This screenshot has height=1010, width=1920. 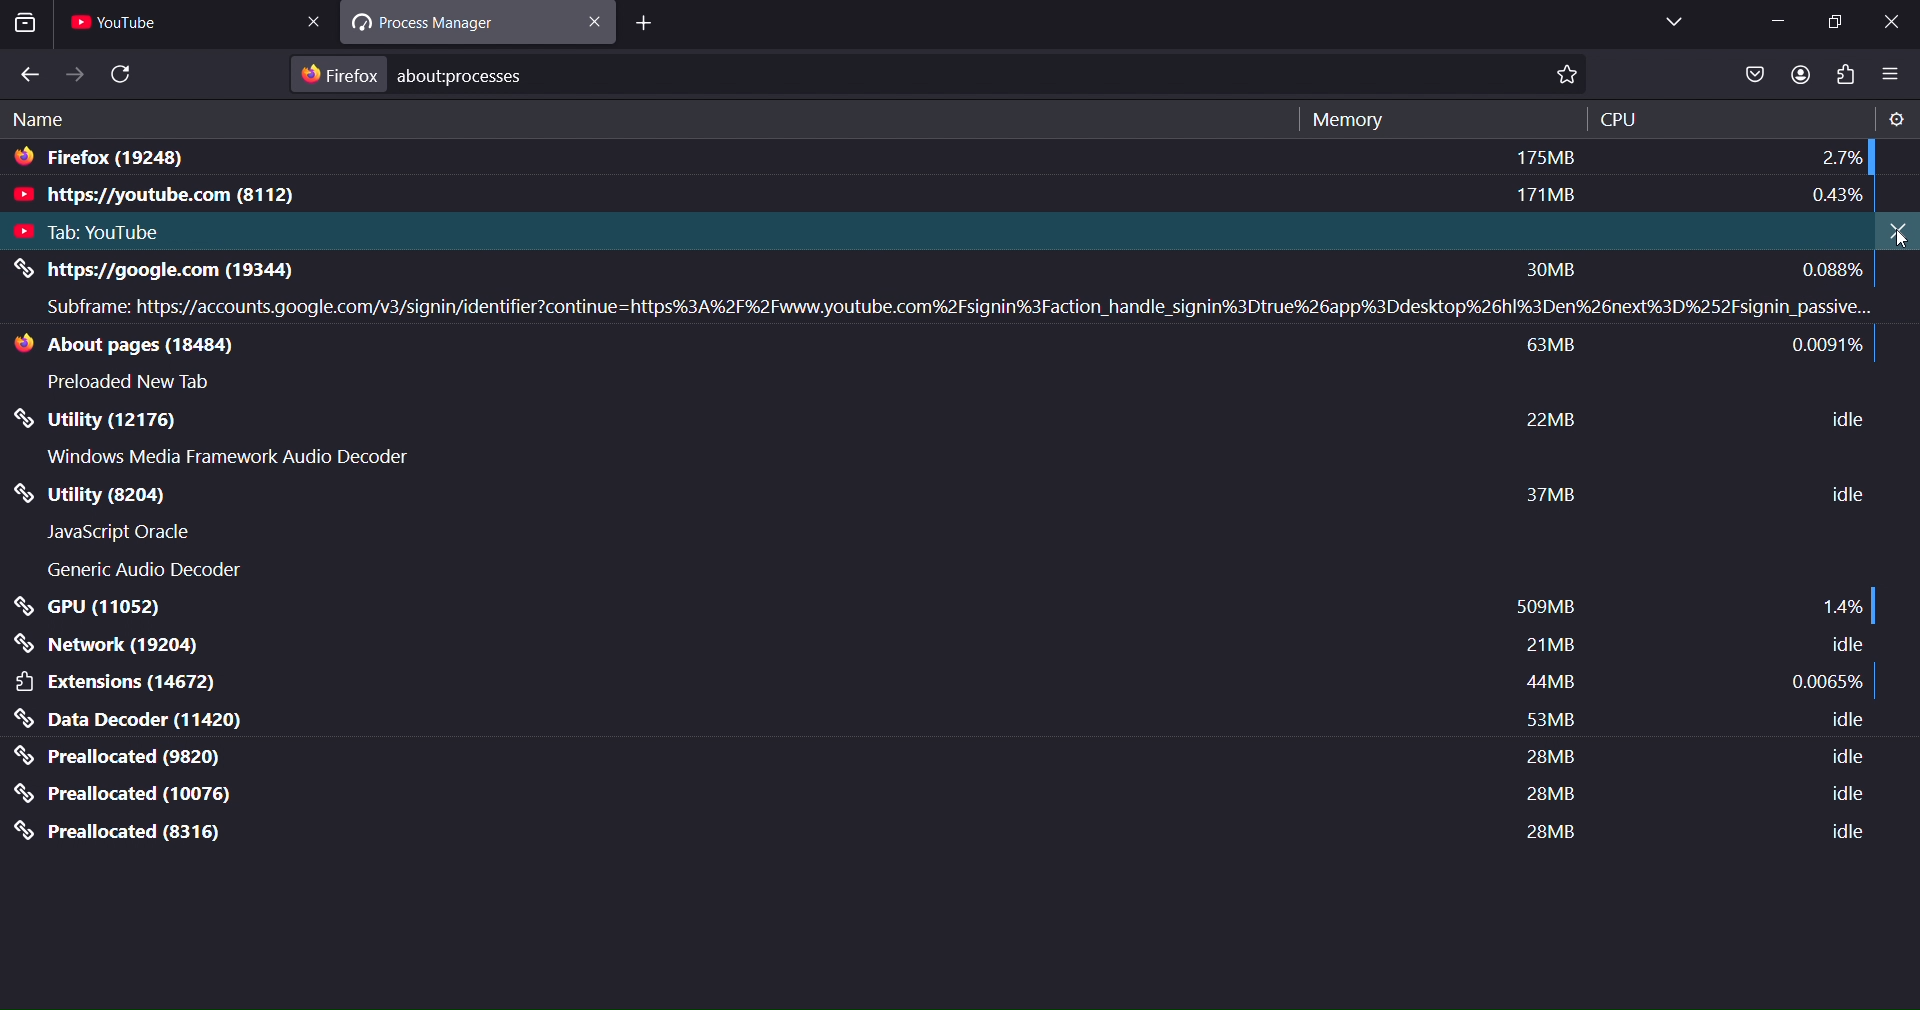 What do you see at coordinates (1895, 120) in the screenshot?
I see `settings` at bounding box center [1895, 120].